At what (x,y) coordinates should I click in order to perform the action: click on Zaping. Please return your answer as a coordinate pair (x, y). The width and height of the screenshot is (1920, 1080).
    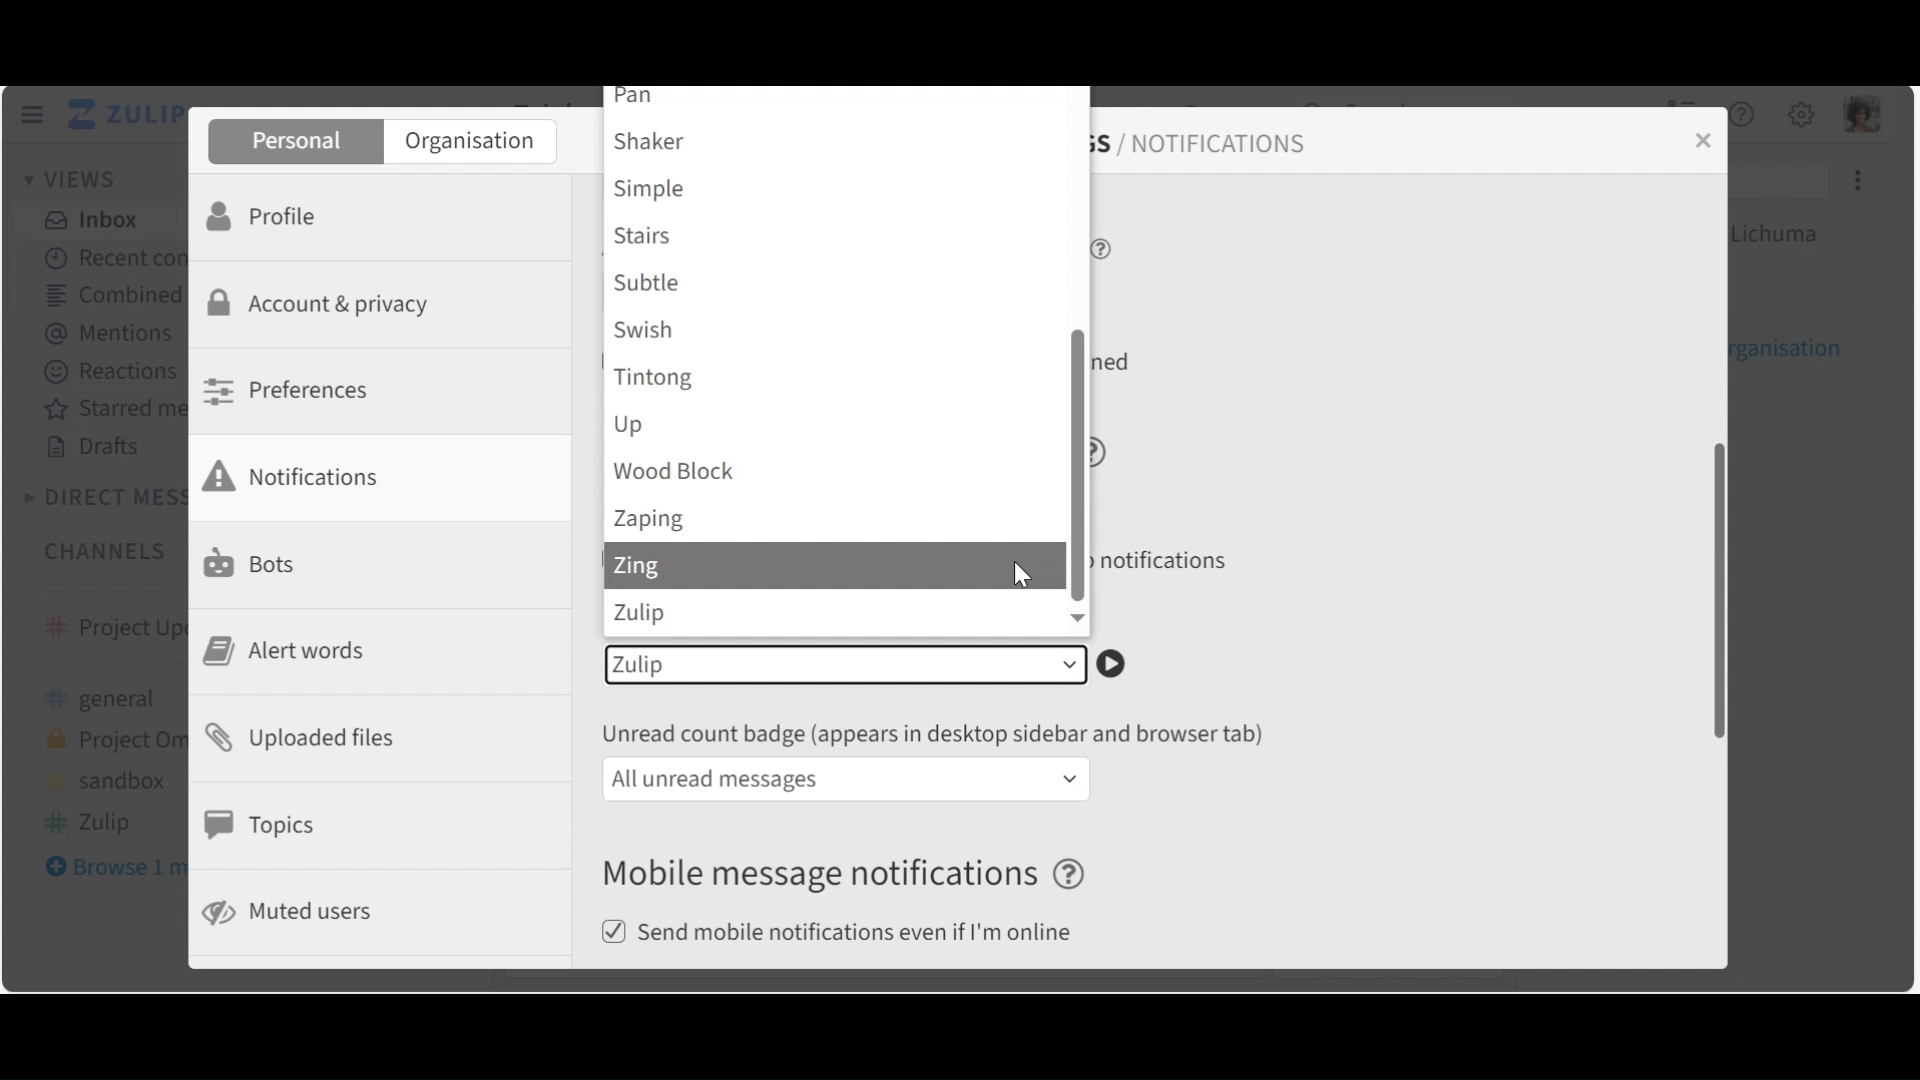
    Looking at the image, I should click on (836, 522).